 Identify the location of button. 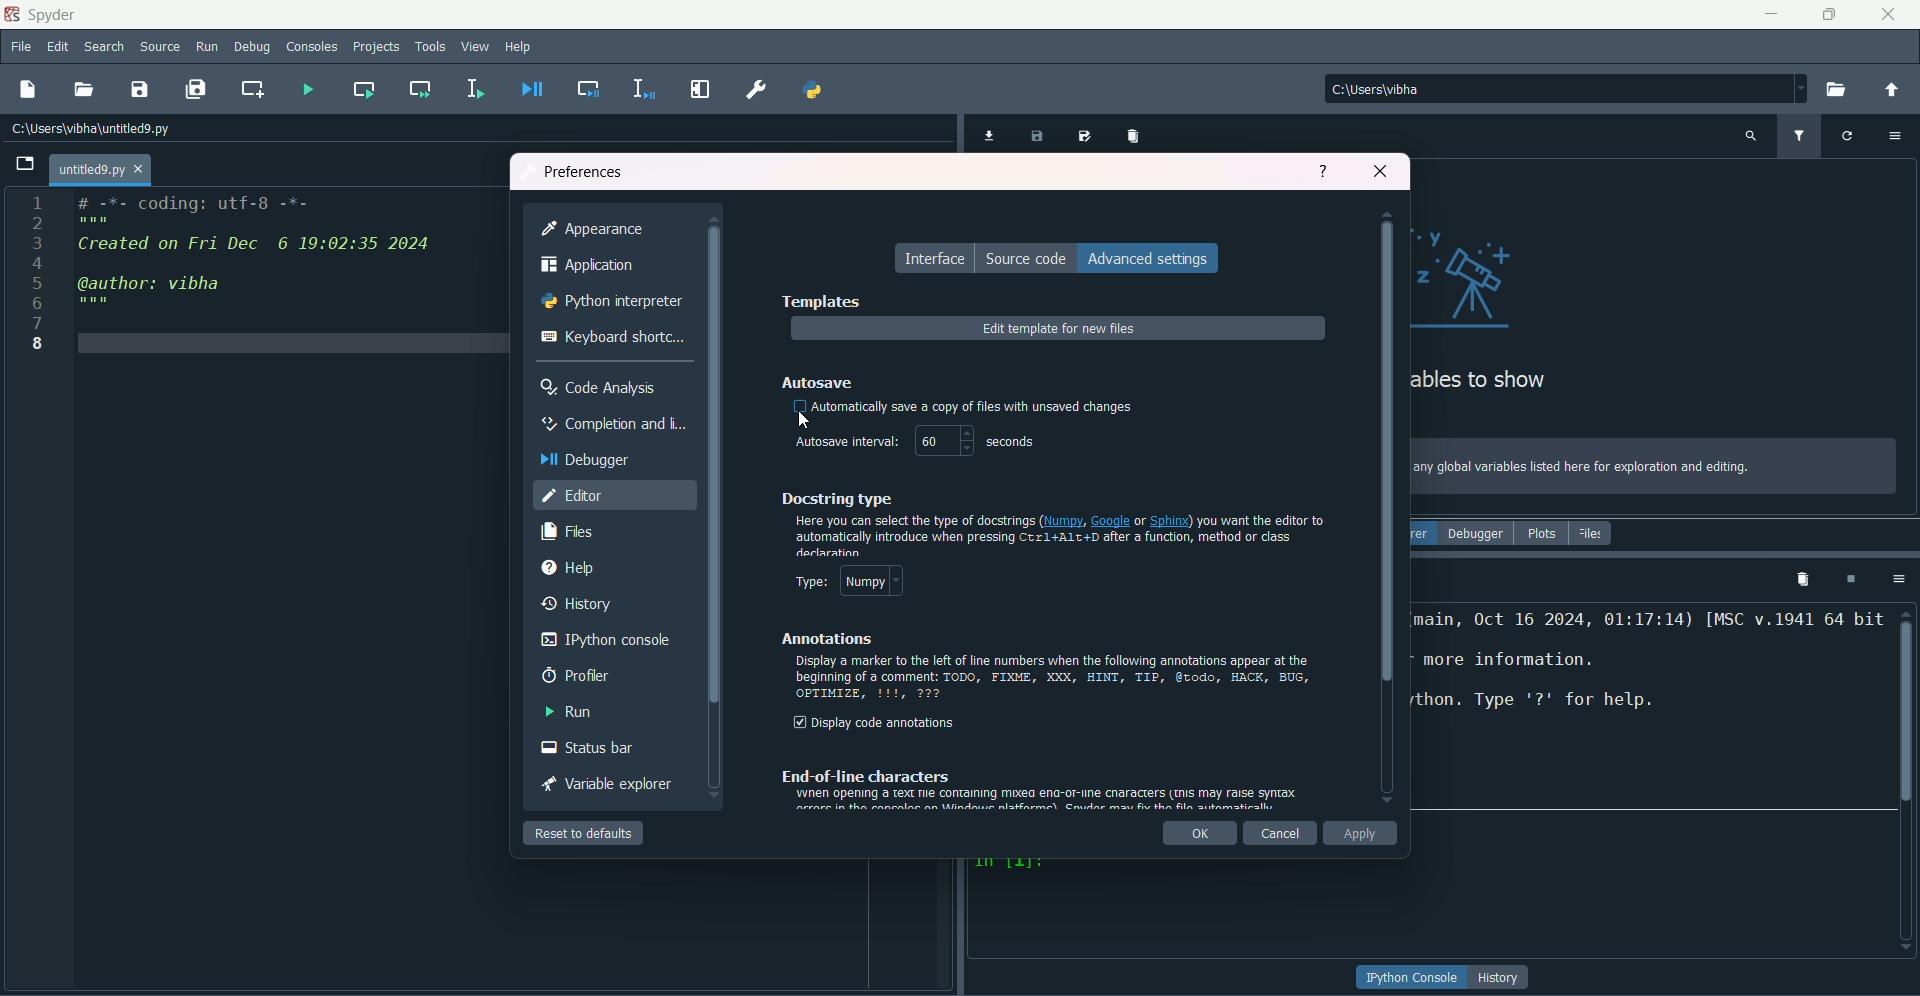
(1501, 977).